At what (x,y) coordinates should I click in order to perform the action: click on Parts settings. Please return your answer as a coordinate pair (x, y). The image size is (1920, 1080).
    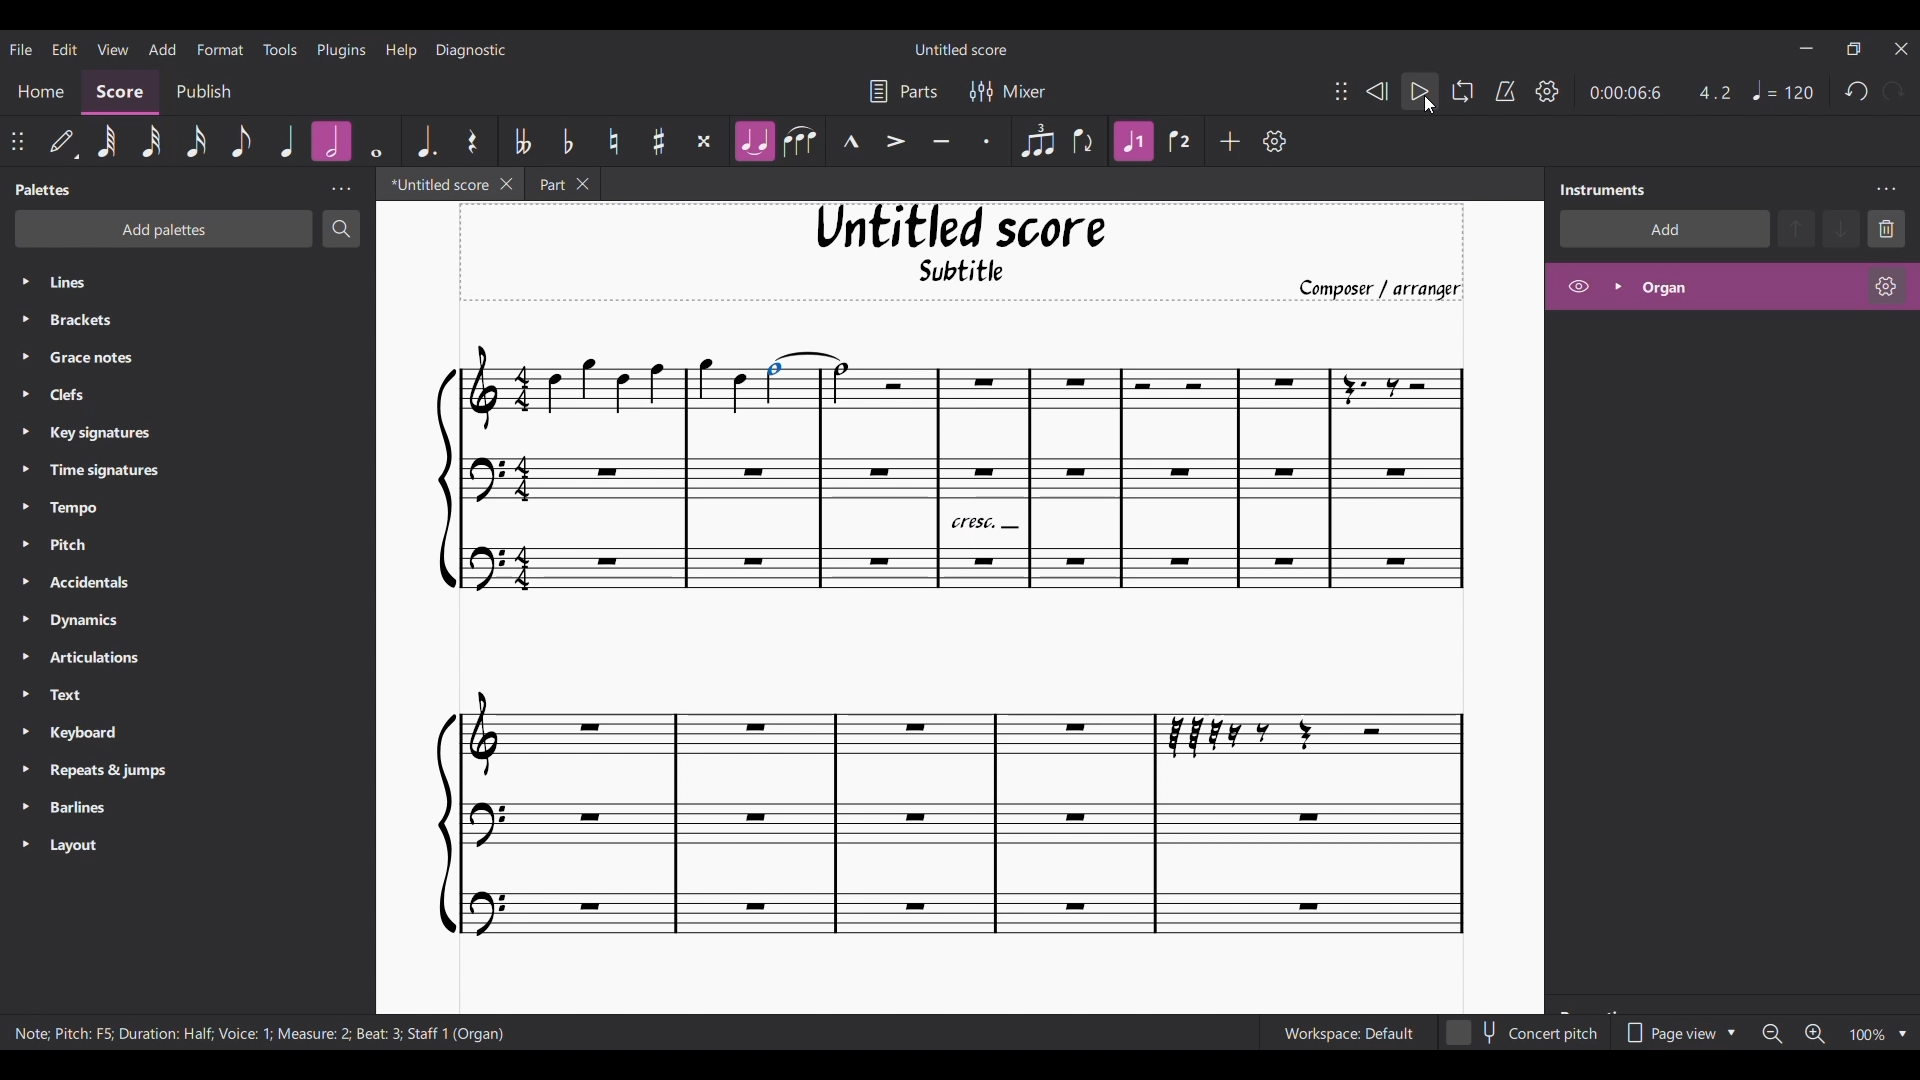
    Looking at the image, I should click on (904, 91).